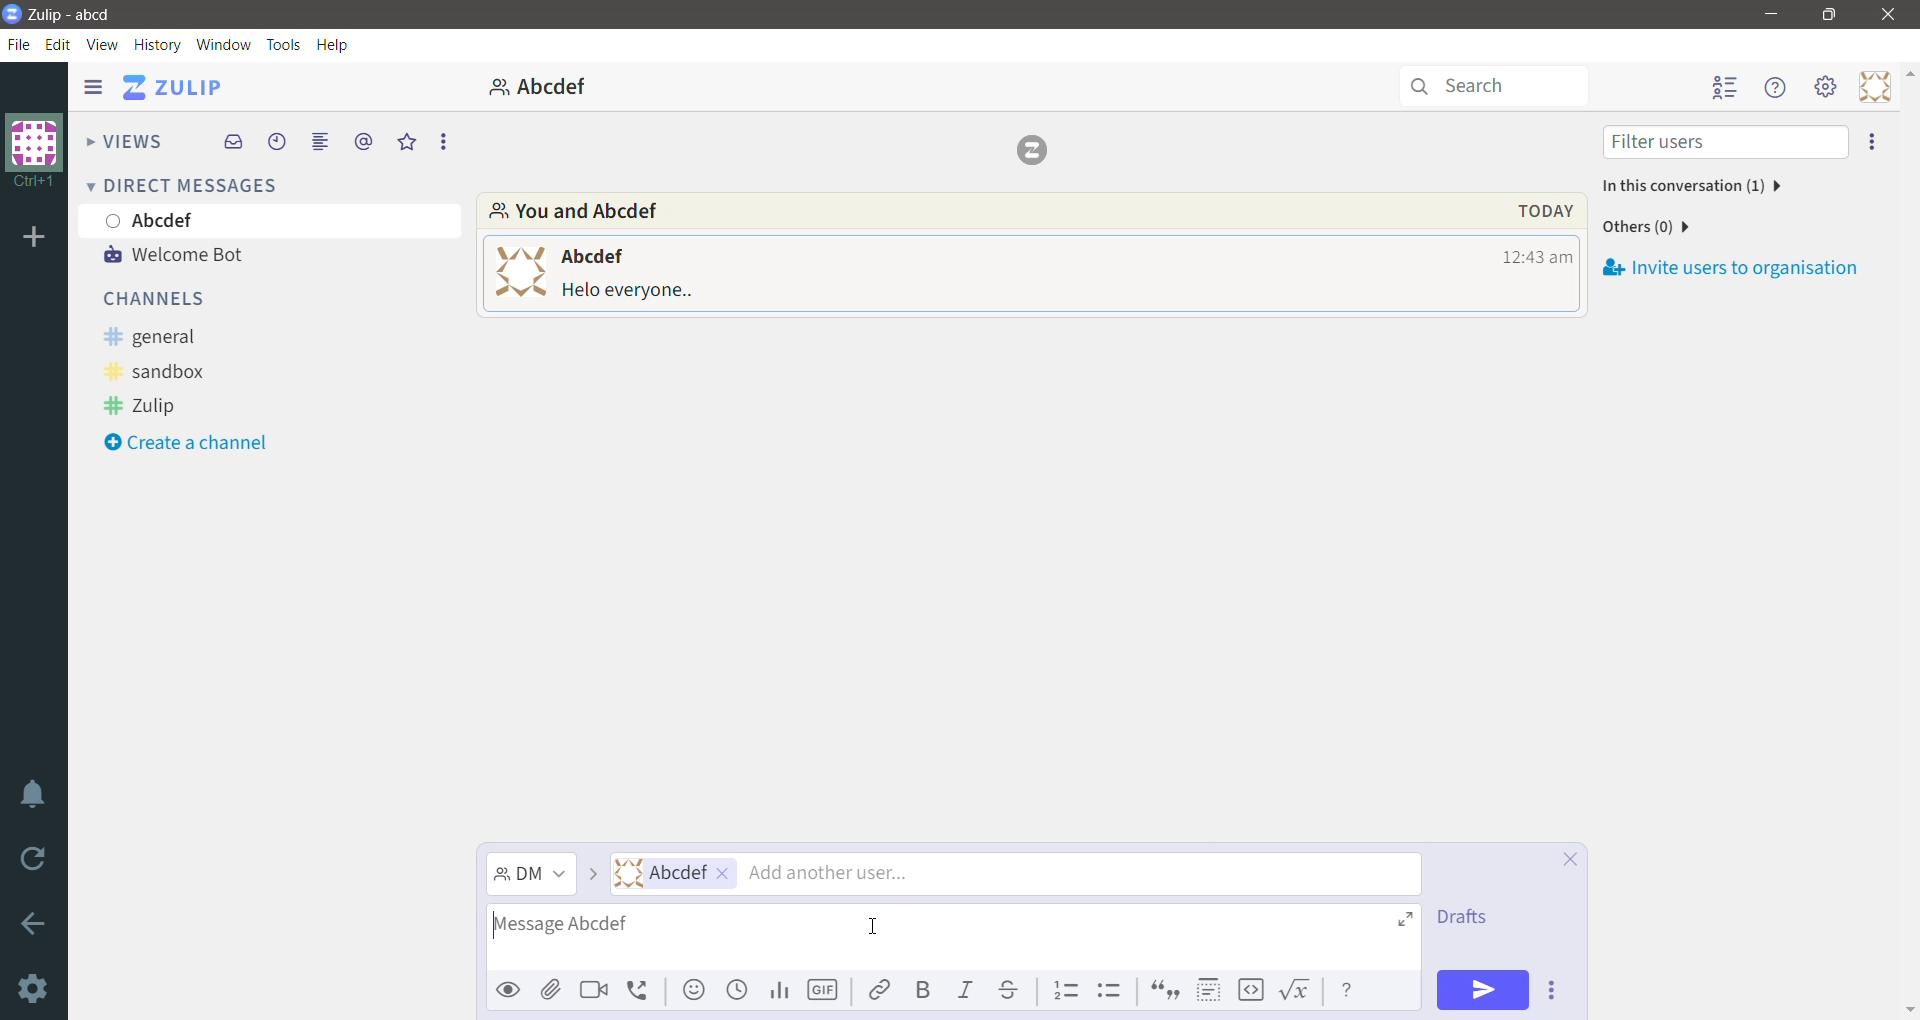 This screenshot has width=1920, height=1020. I want to click on abcdef, so click(542, 85).